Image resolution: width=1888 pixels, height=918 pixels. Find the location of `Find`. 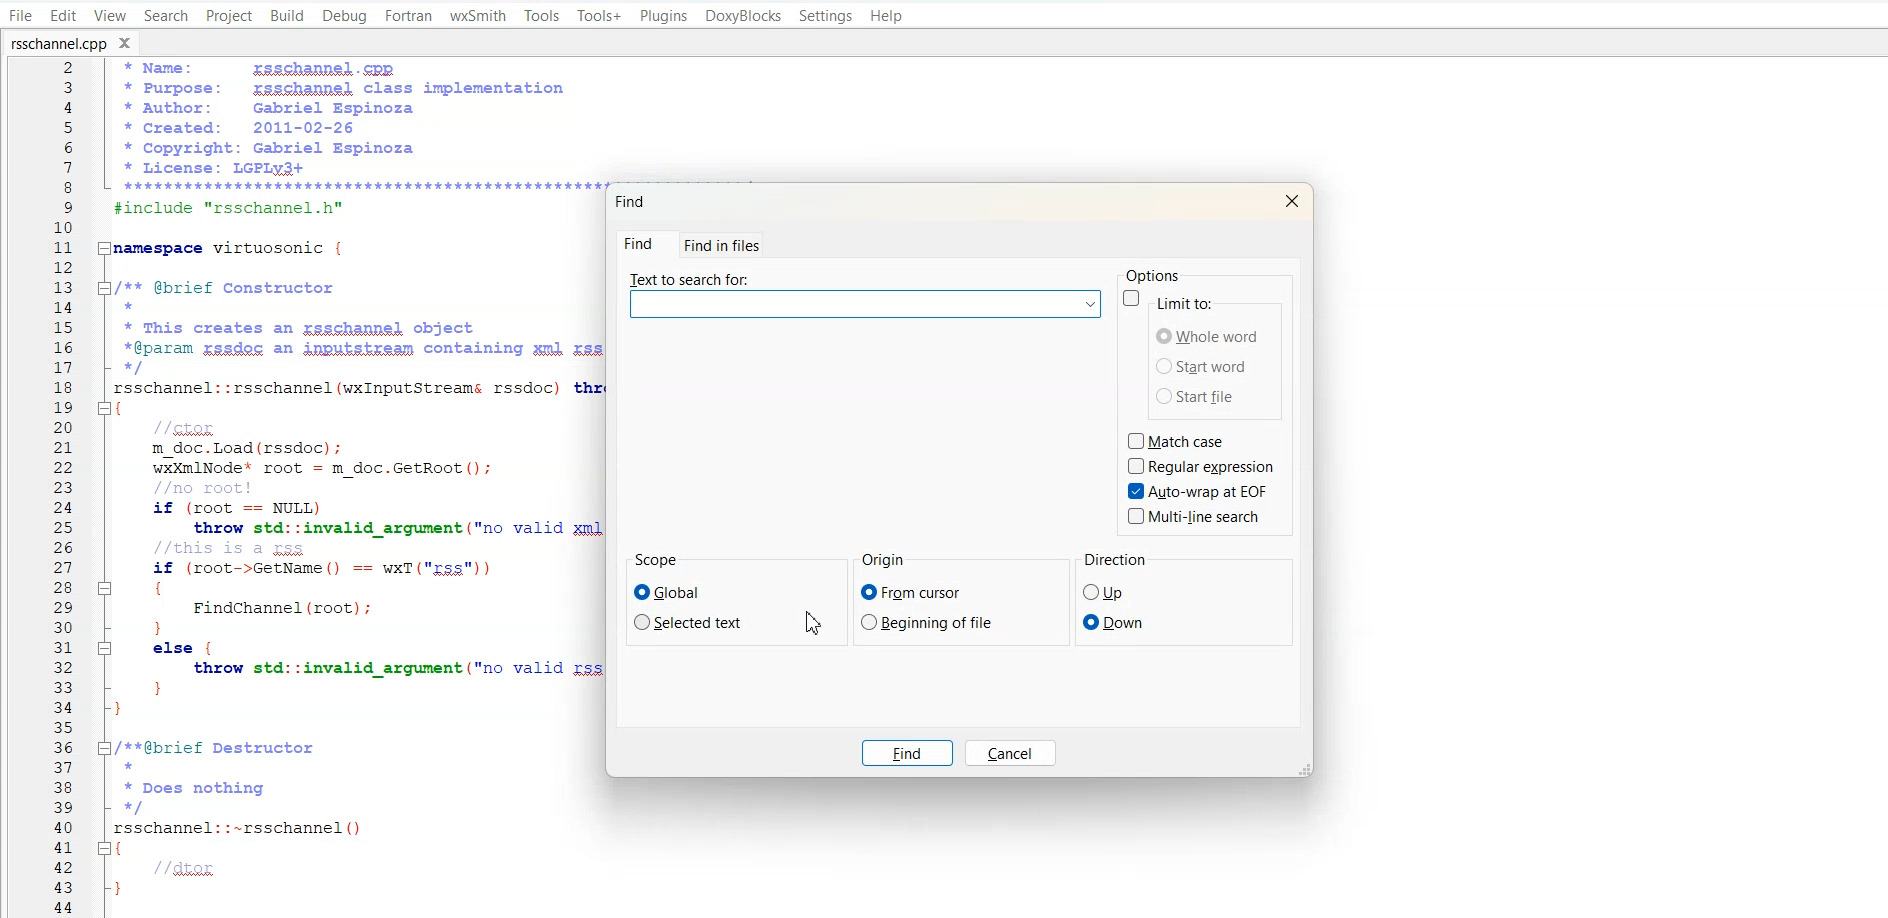

Find is located at coordinates (909, 754).